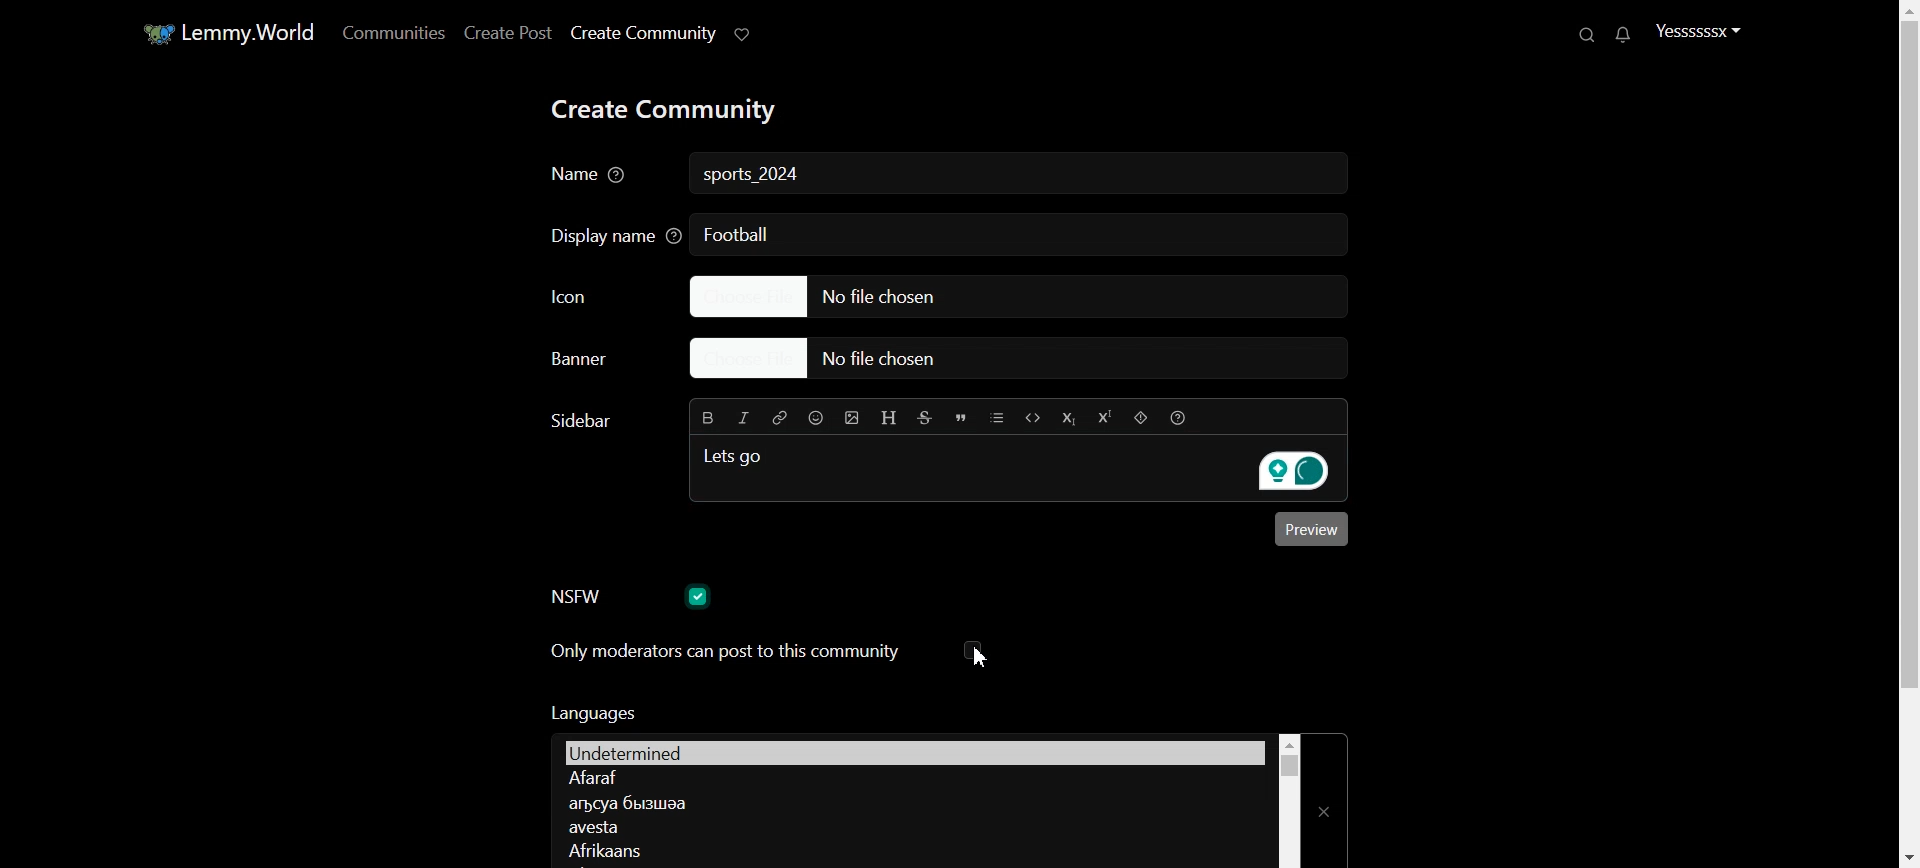 The width and height of the screenshot is (1920, 868). What do you see at coordinates (744, 33) in the screenshot?
I see `Support Lemmy` at bounding box center [744, 33].